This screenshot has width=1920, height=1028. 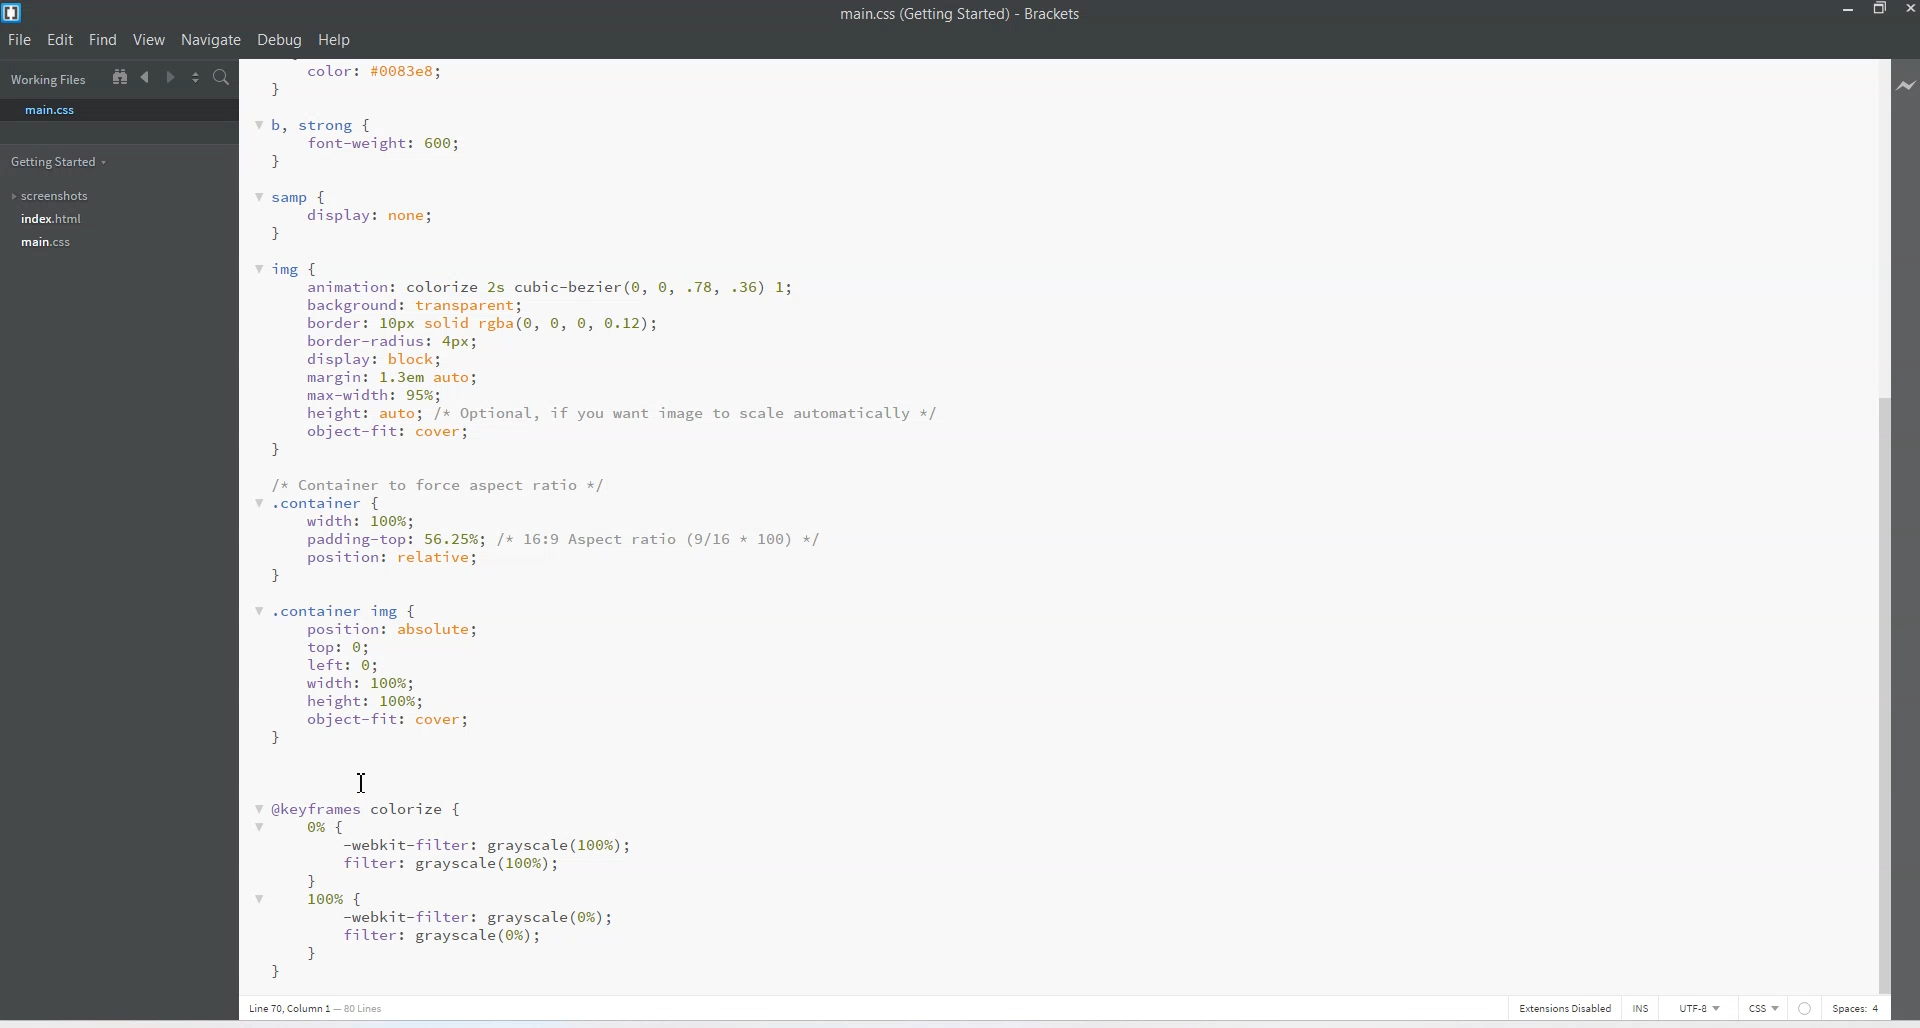 What do you see at coordinates (1907, 83) in the screenshot?
I see `Live Preview` at bounding box center [1907, 83].